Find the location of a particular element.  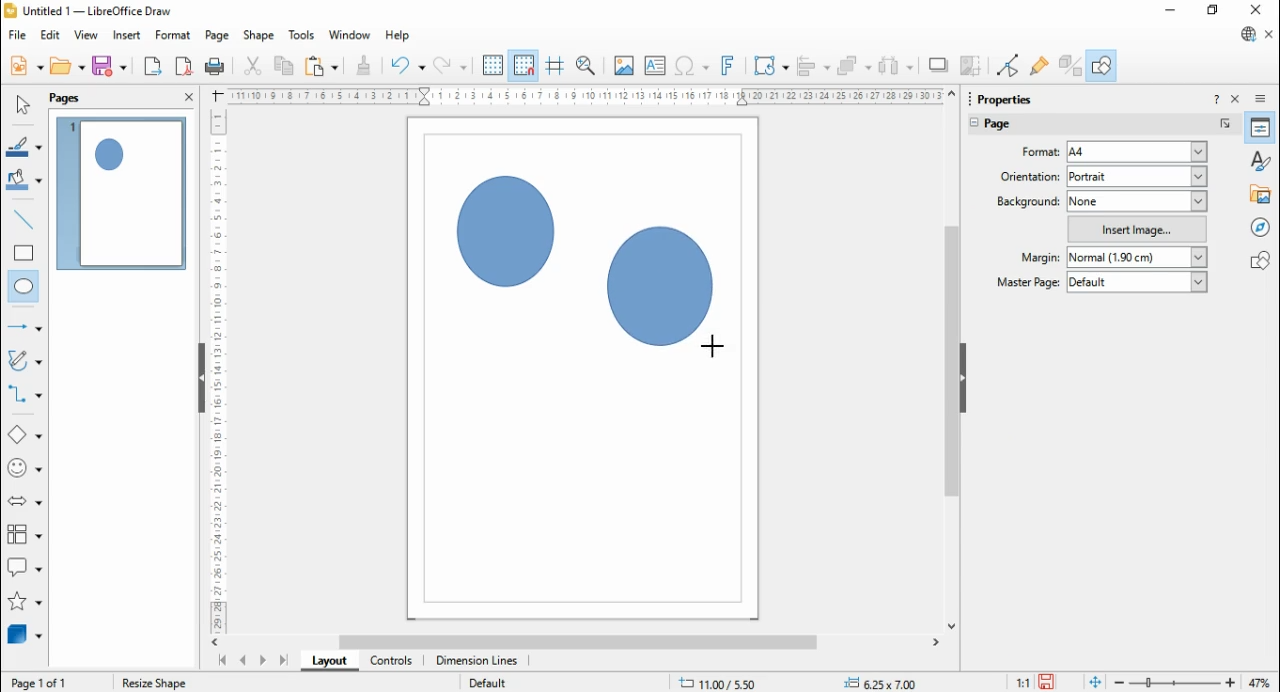

controls is located at coordinates (390, 661).